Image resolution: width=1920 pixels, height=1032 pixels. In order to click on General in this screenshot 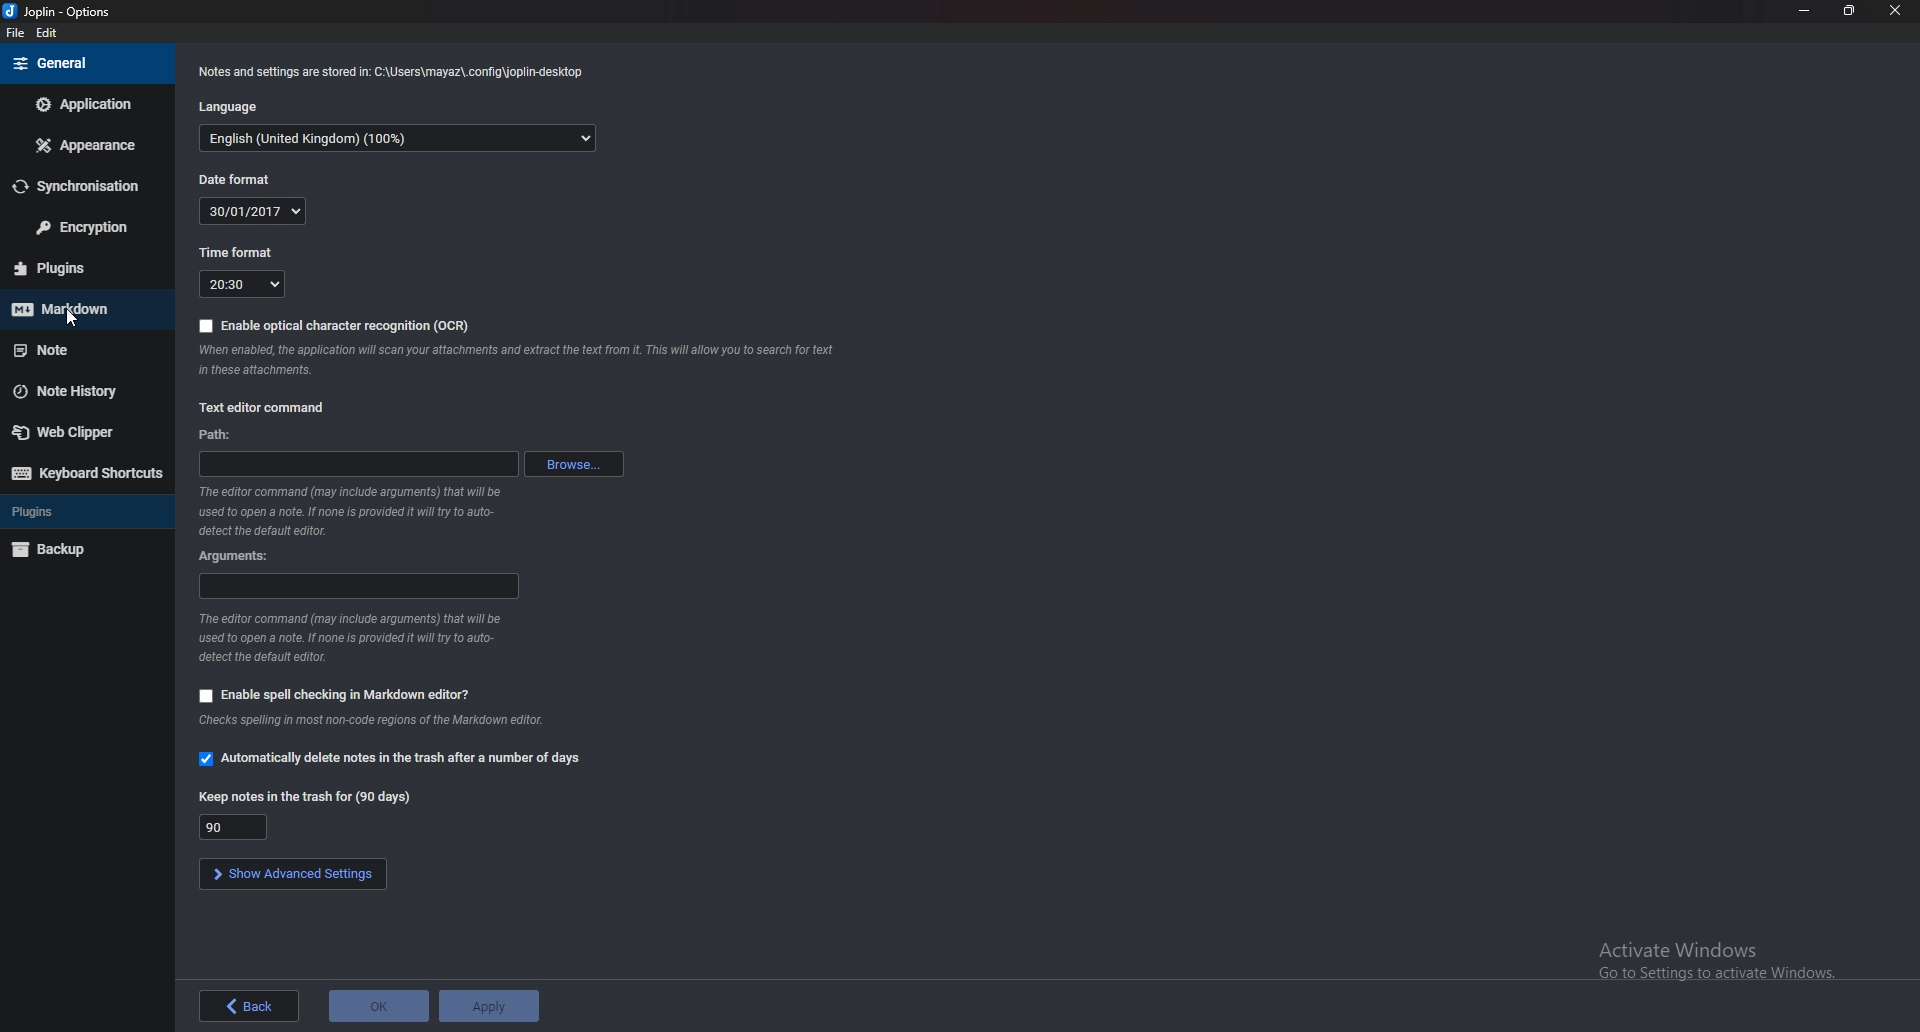, I will do `click(86, 64)`.